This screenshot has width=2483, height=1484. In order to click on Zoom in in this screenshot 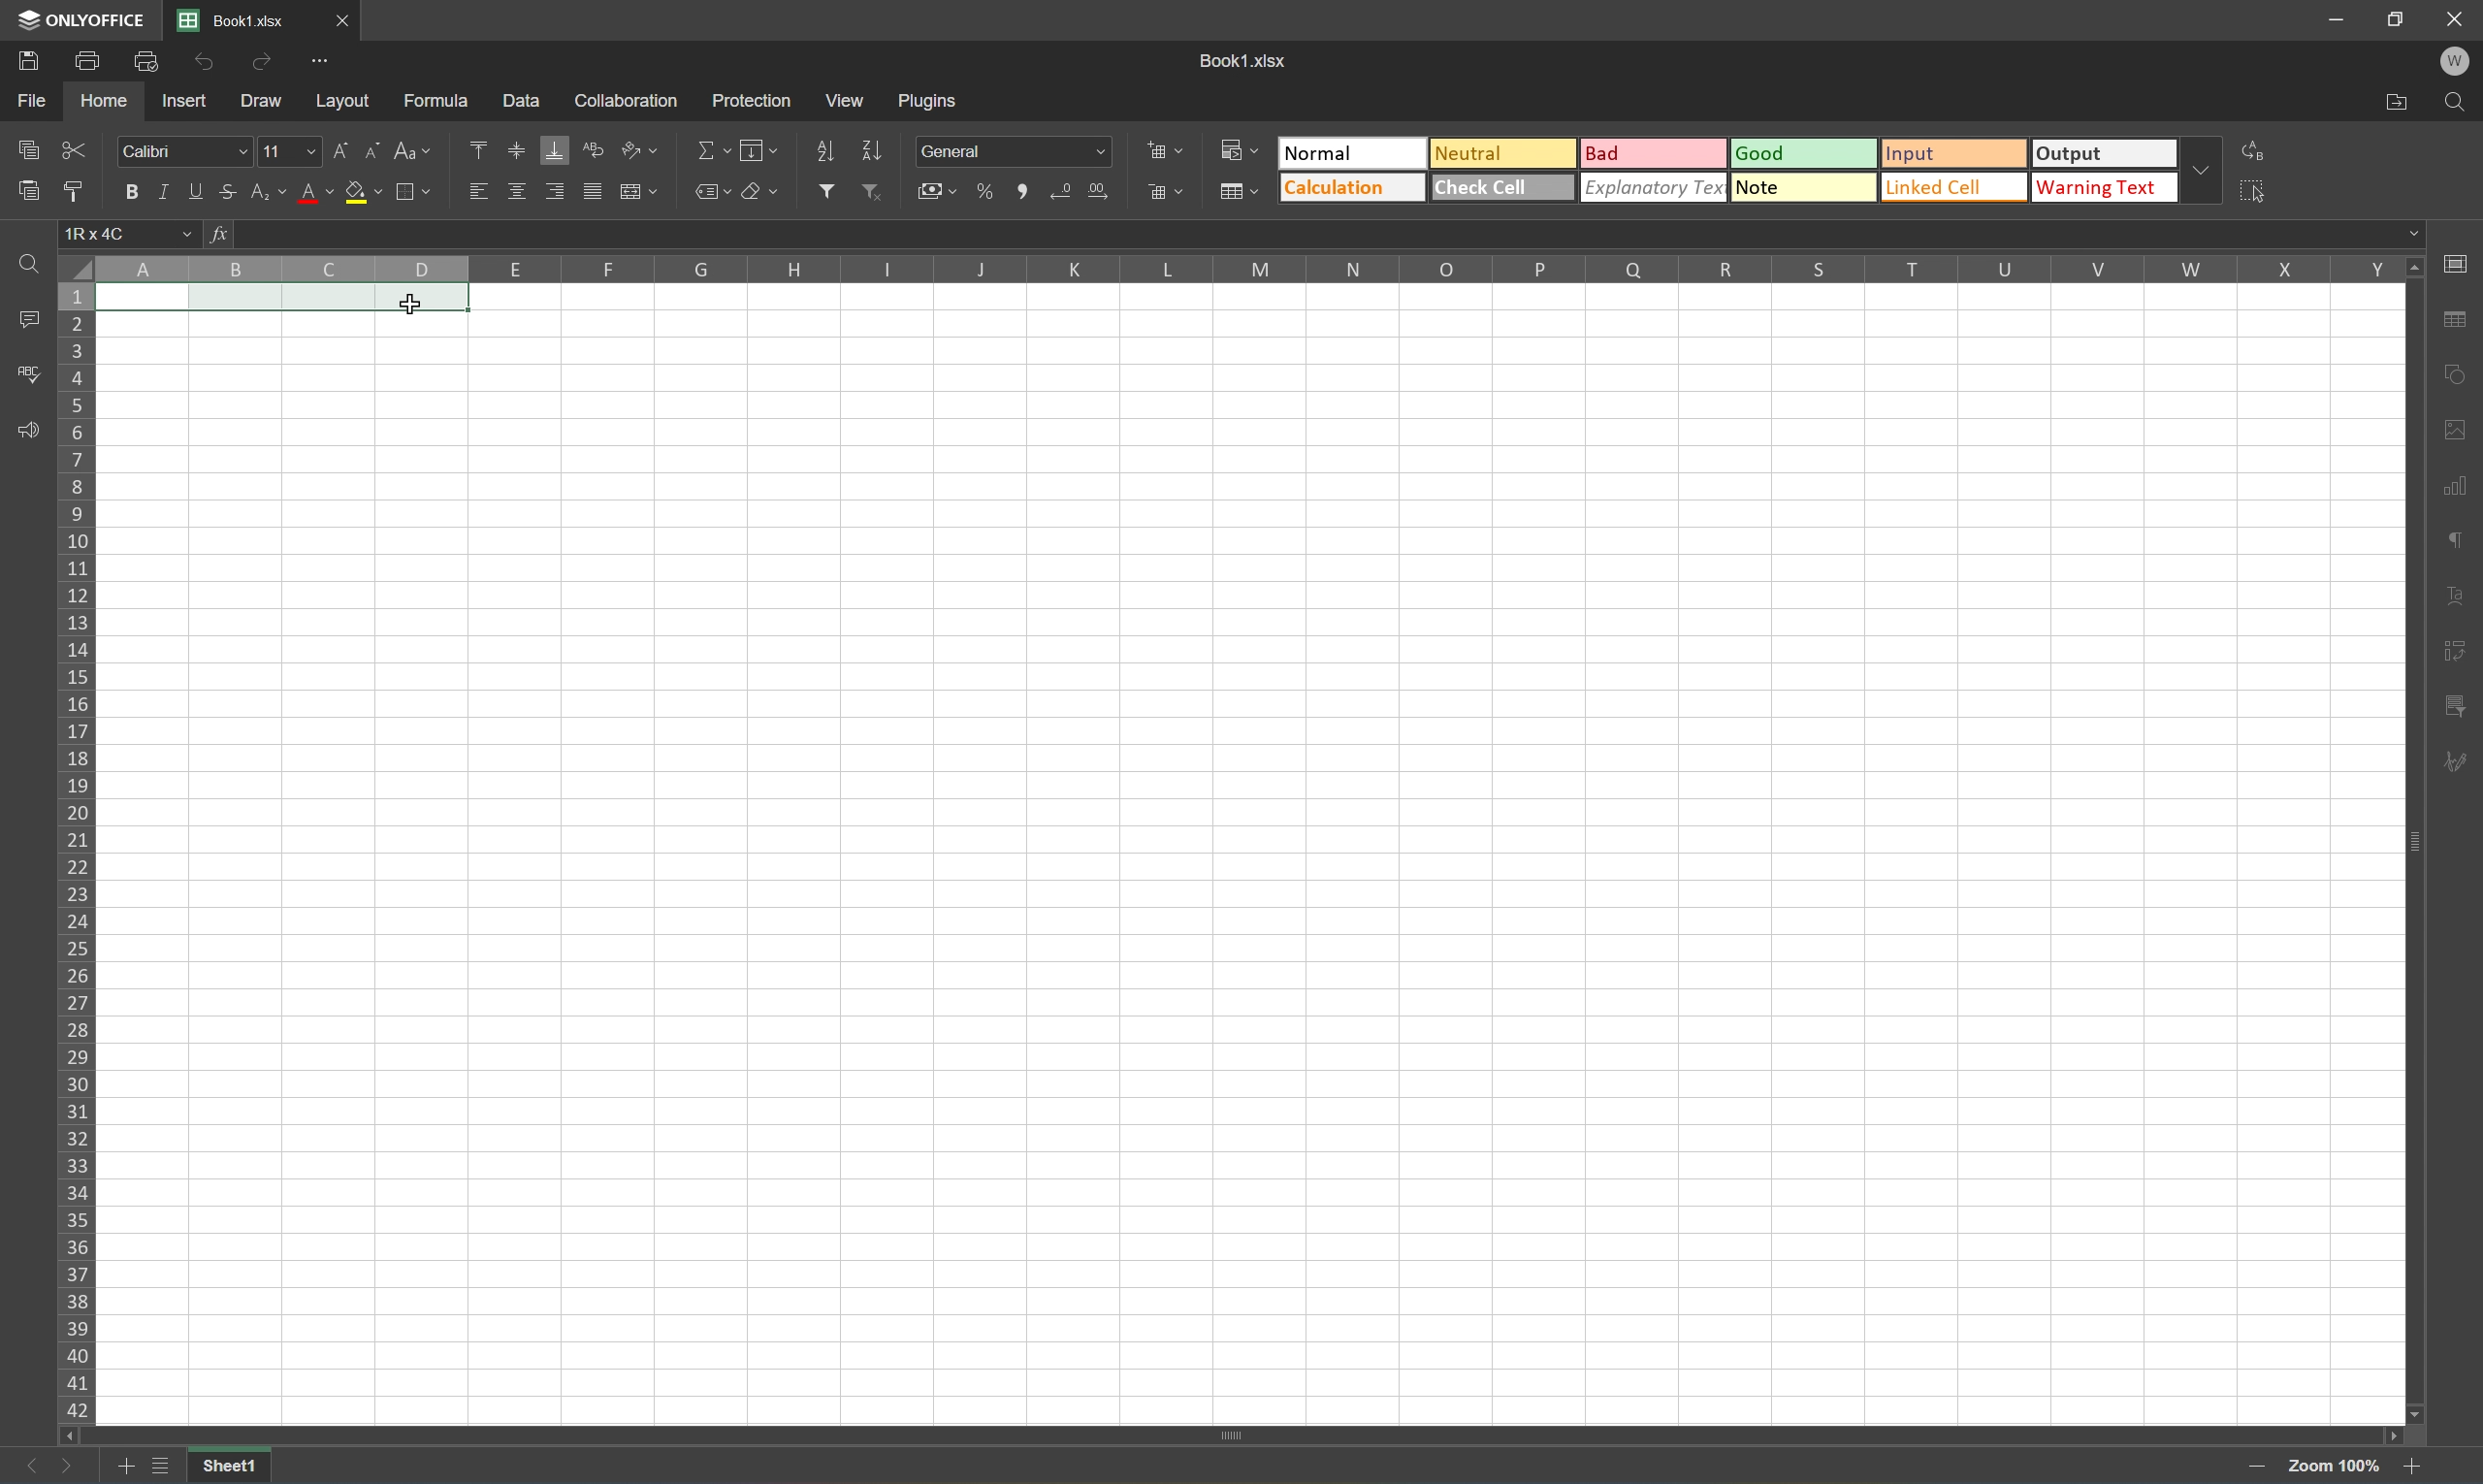, I will do `click(2260, 1467)`.